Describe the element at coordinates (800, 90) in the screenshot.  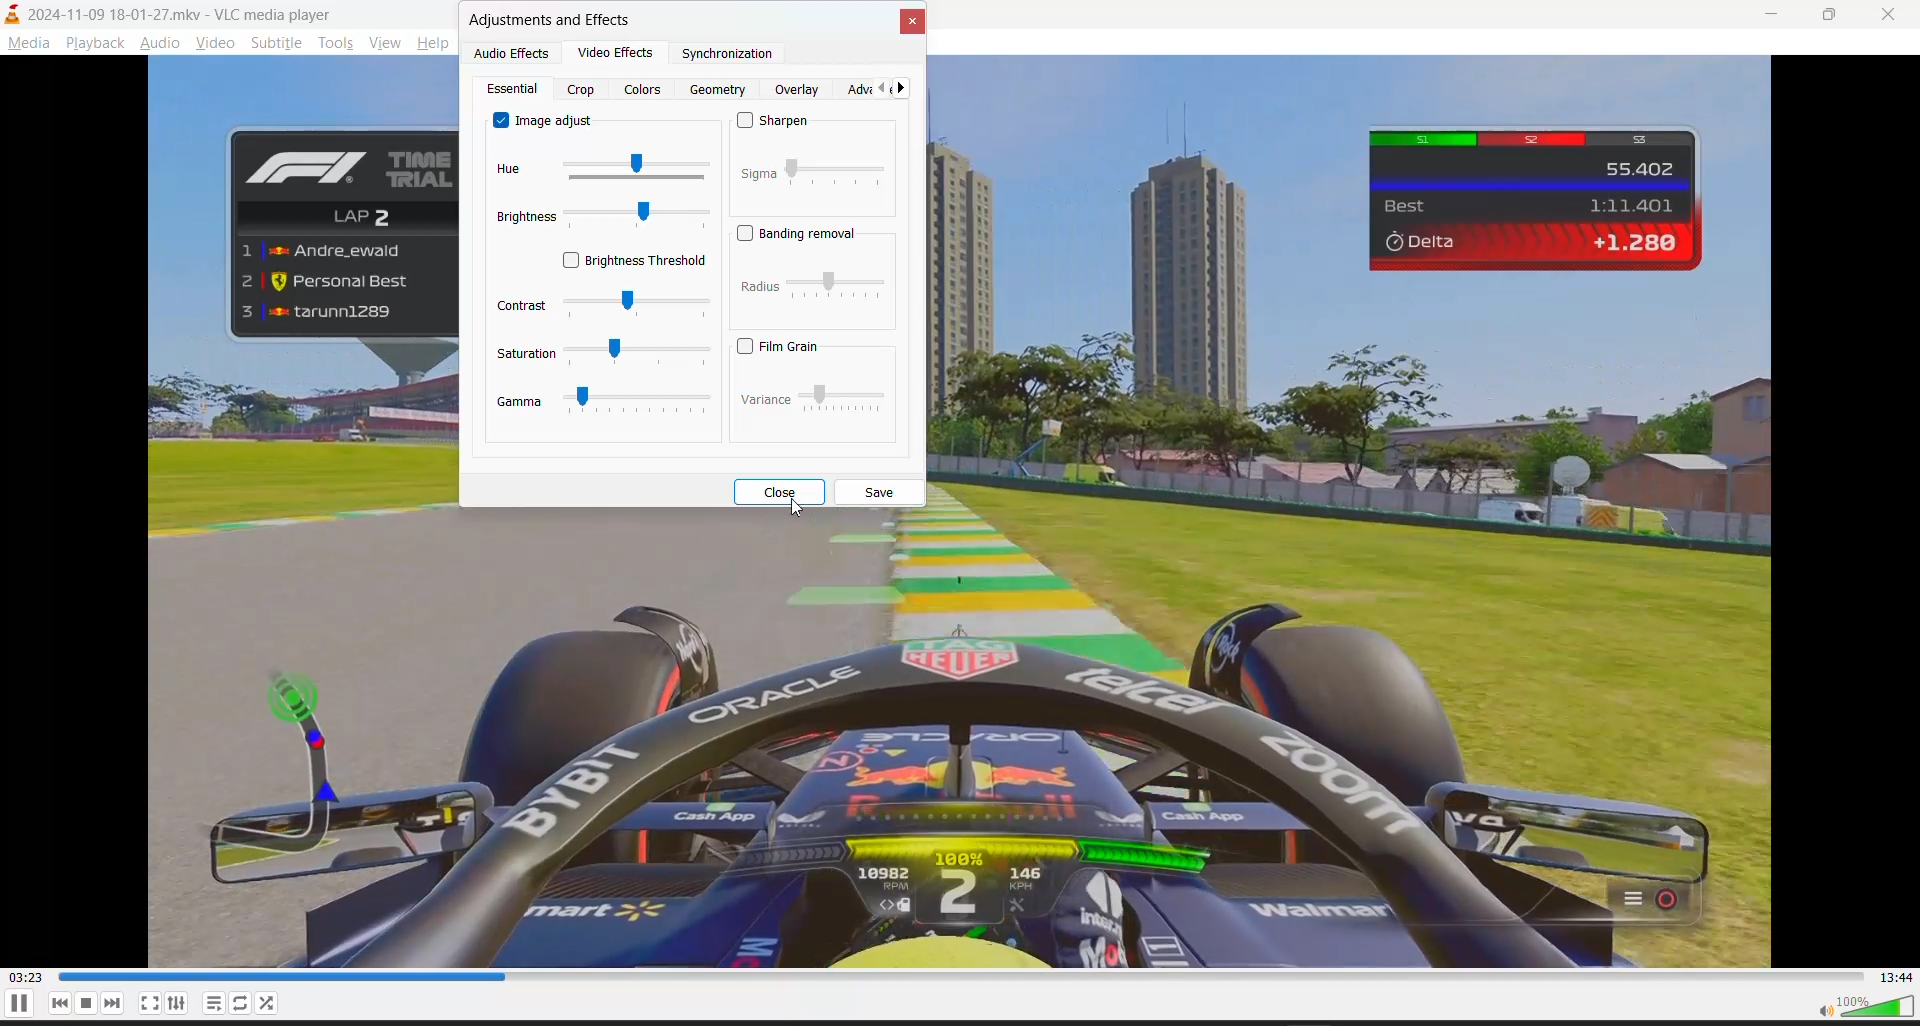
I see `overlay` at that location.